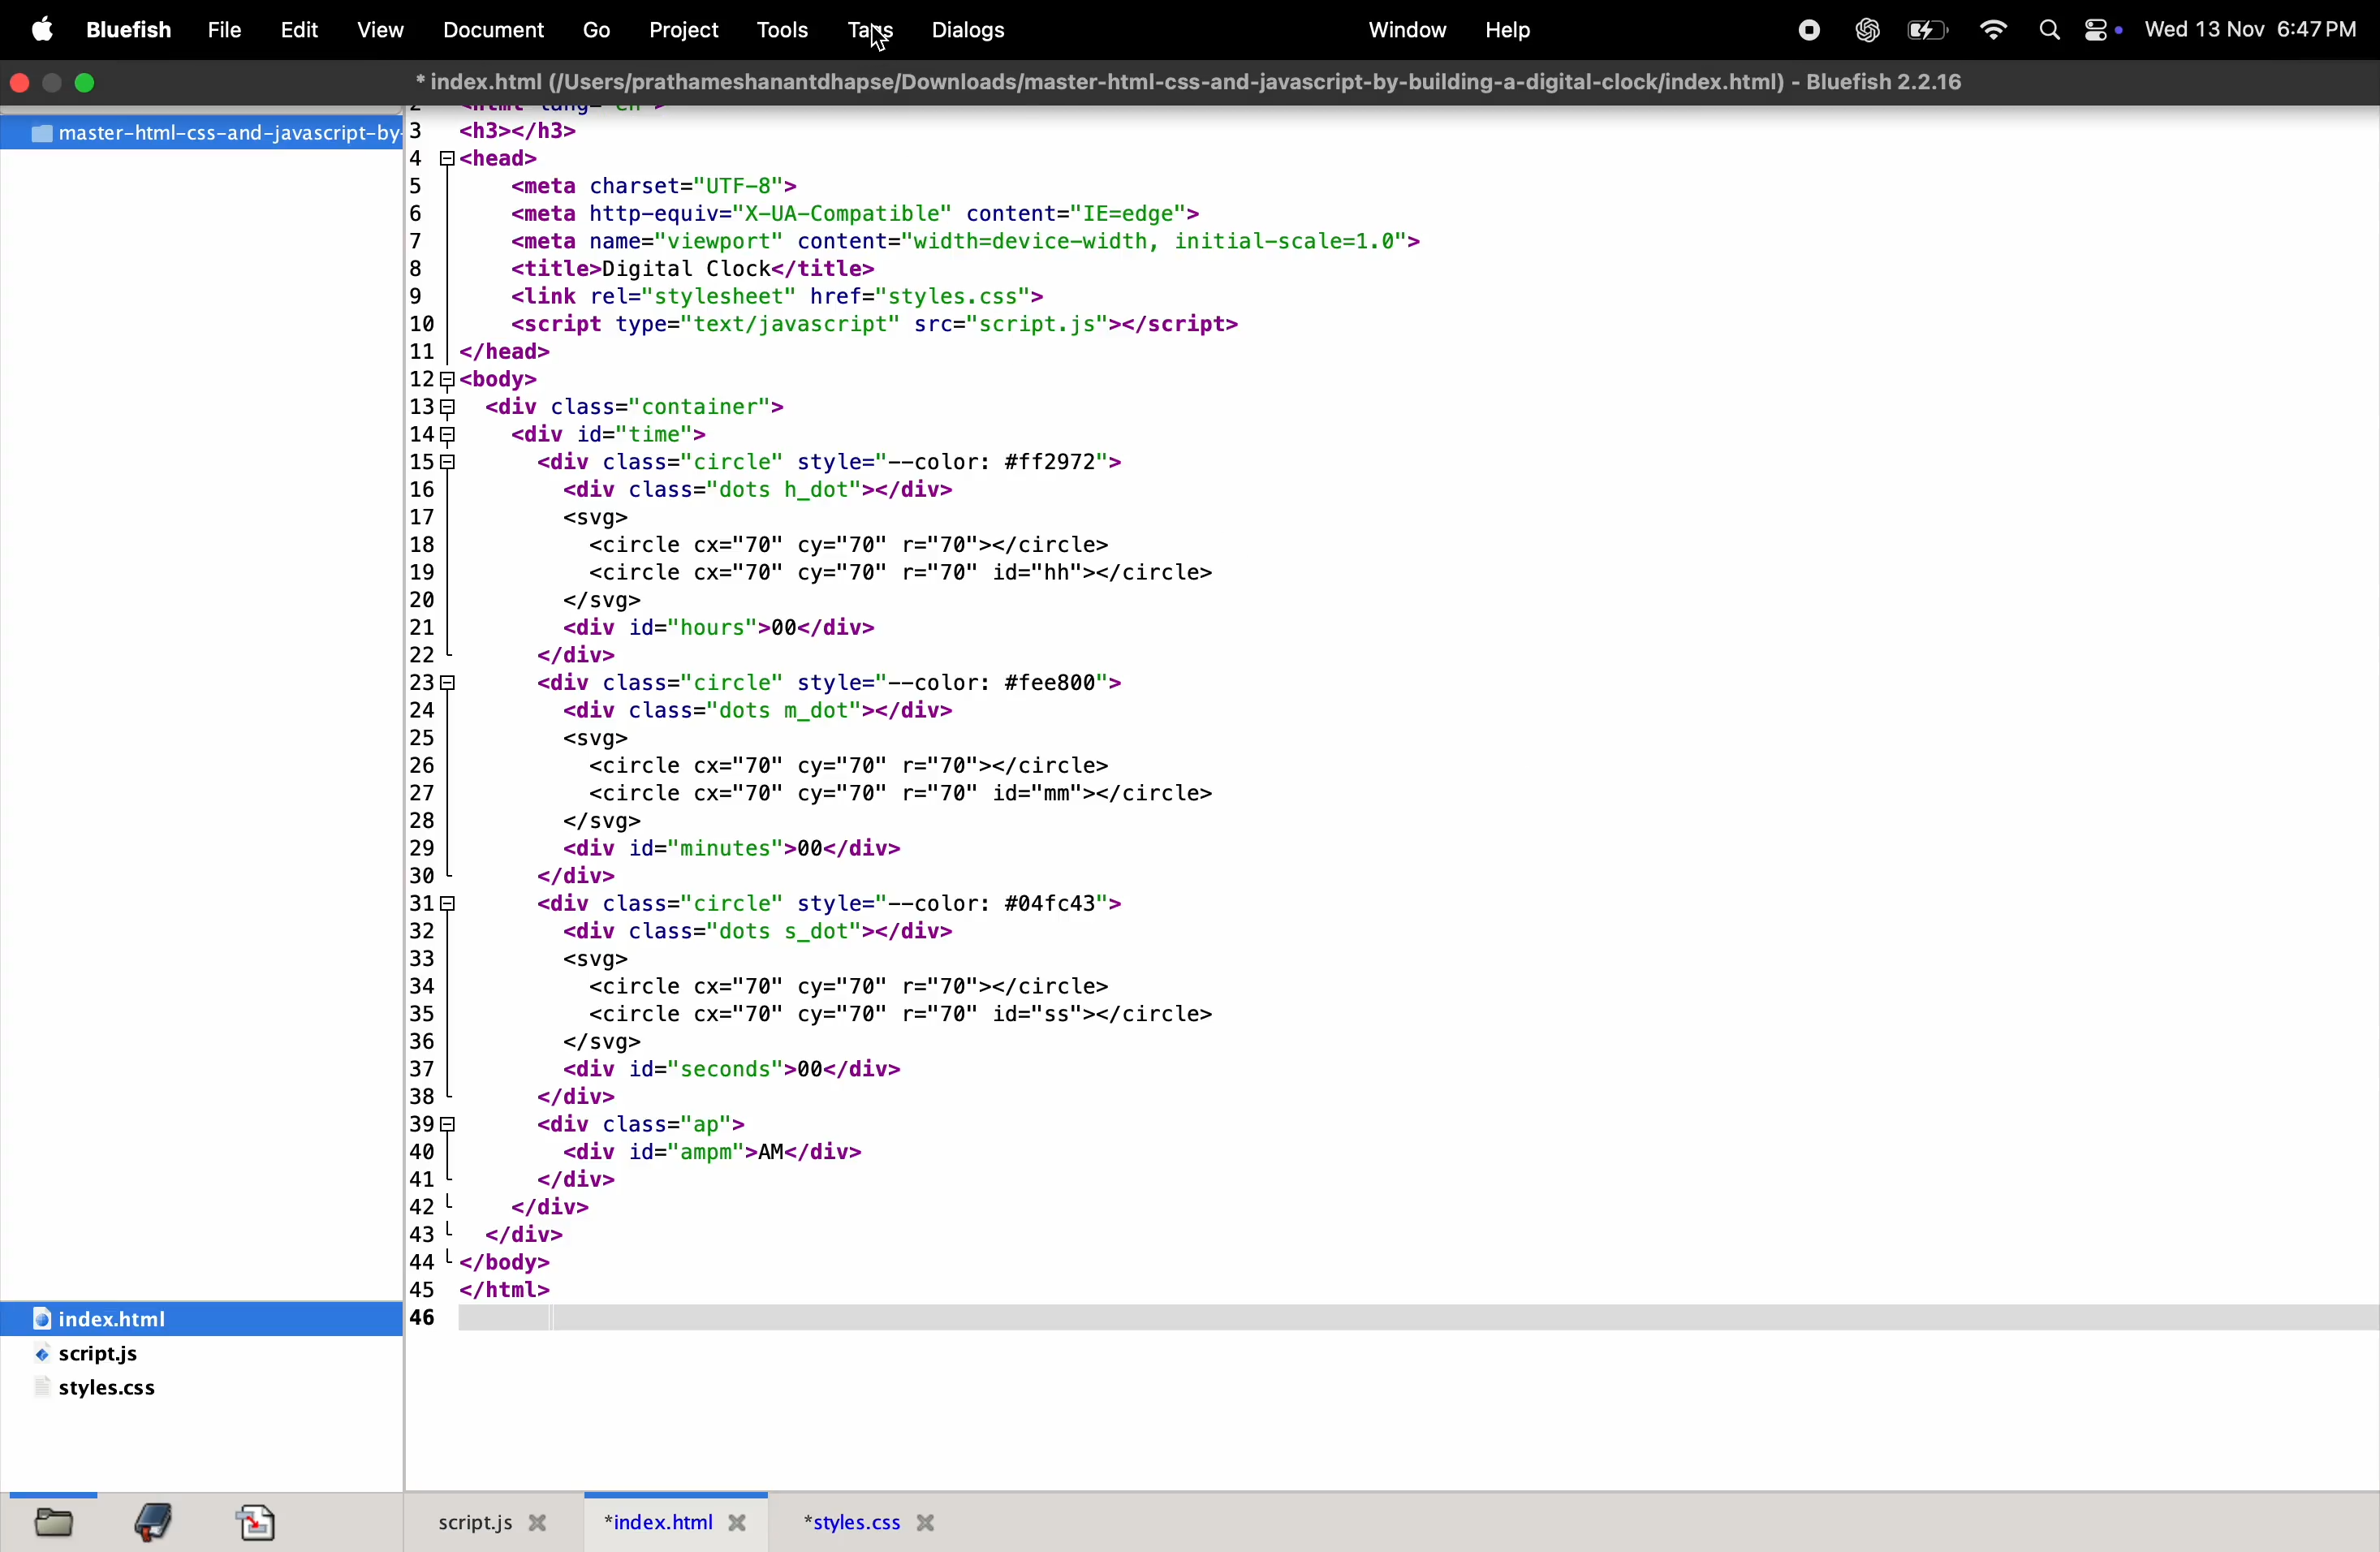  What do you see at coordinates (56, 1518) in the screenshot?
I see `file browser` at bounding box center [56, 1518].